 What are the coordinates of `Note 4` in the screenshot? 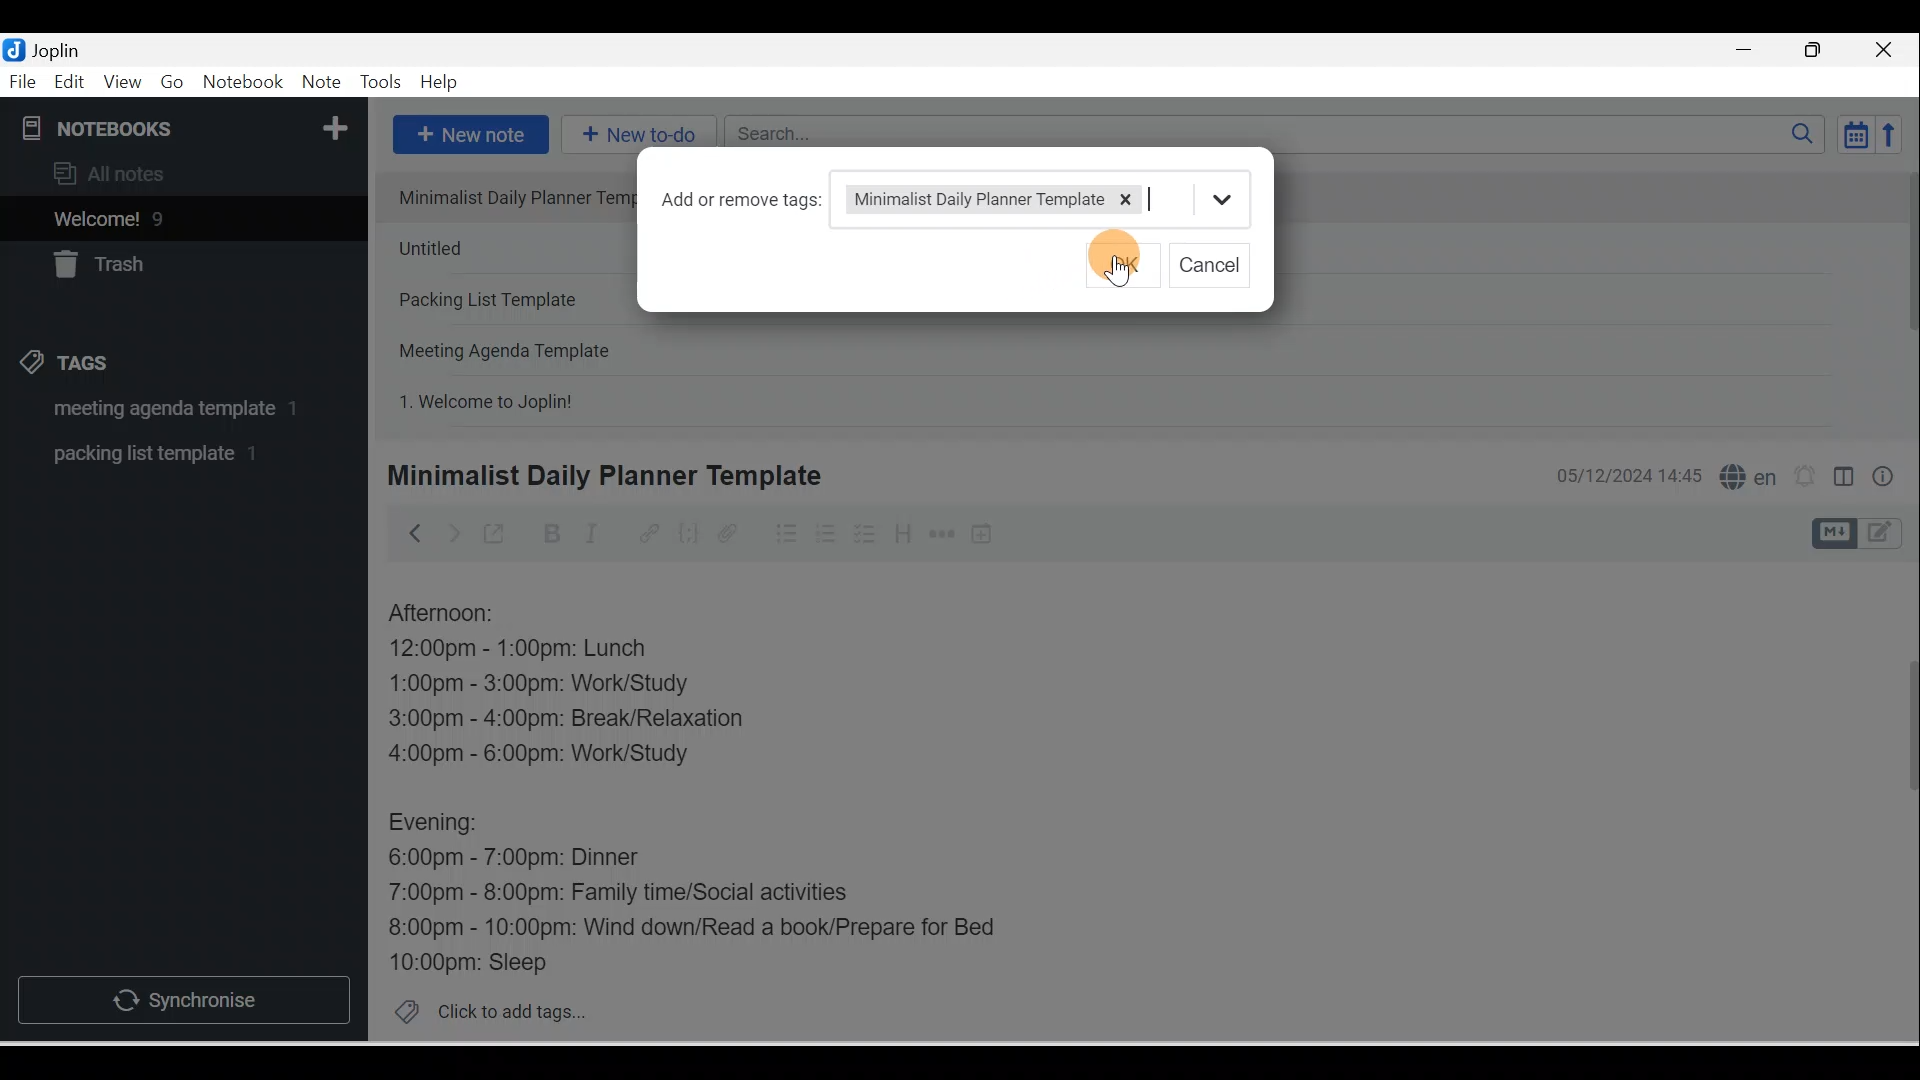 It's located at (532, 346).